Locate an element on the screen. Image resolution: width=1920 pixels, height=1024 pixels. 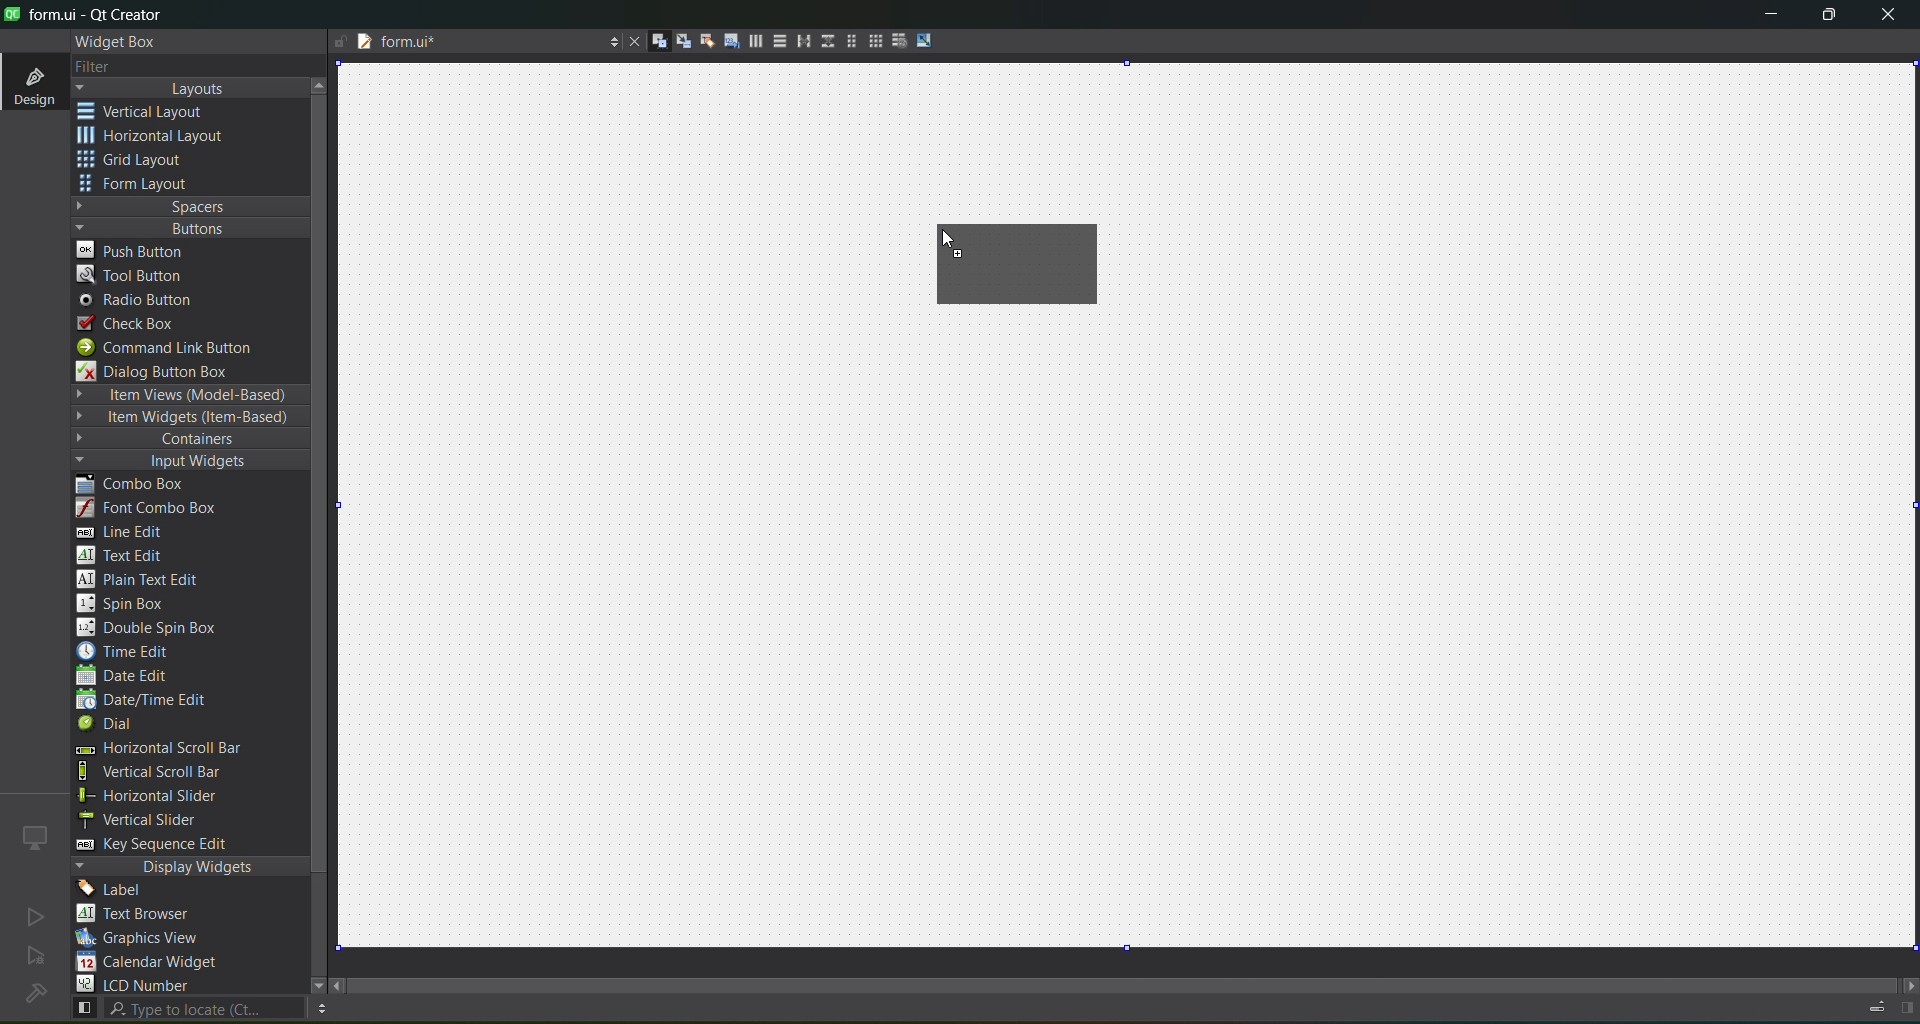
horizontal splitter is located at coordinates (798, 42).